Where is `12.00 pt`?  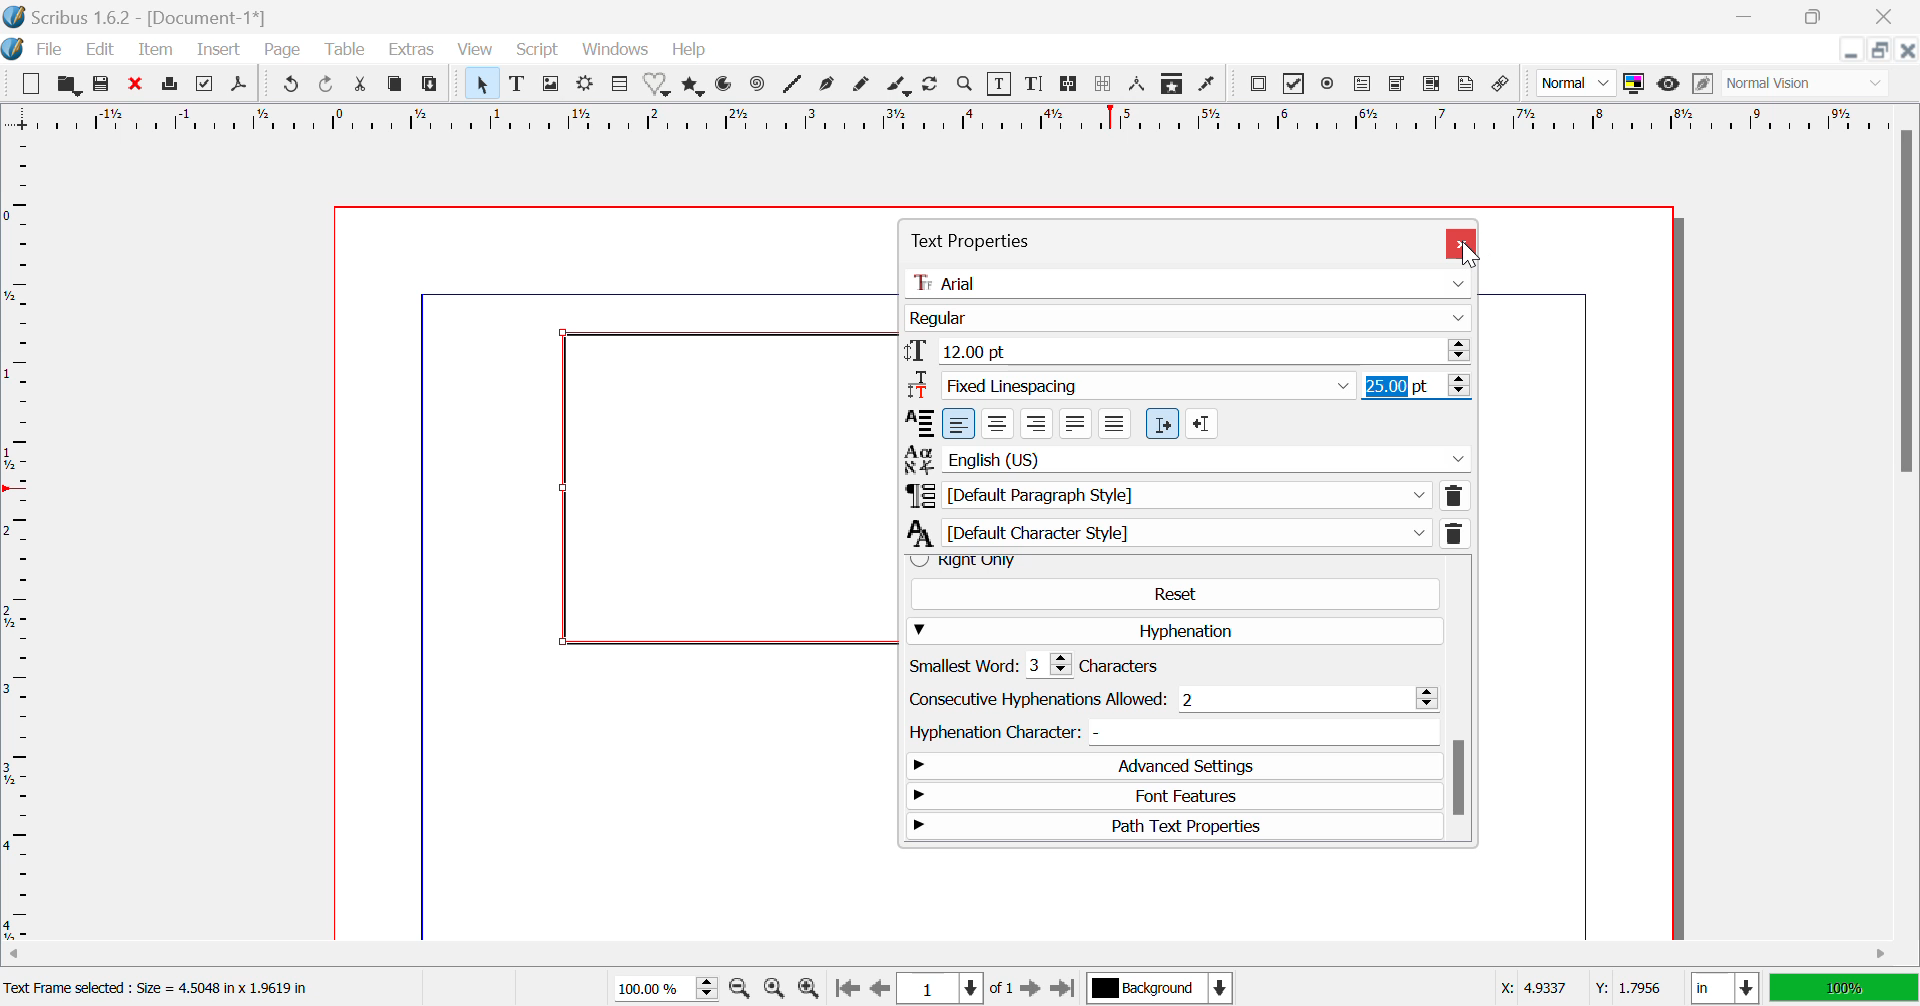
12.00 pt is located at coordinates (1189, 351).